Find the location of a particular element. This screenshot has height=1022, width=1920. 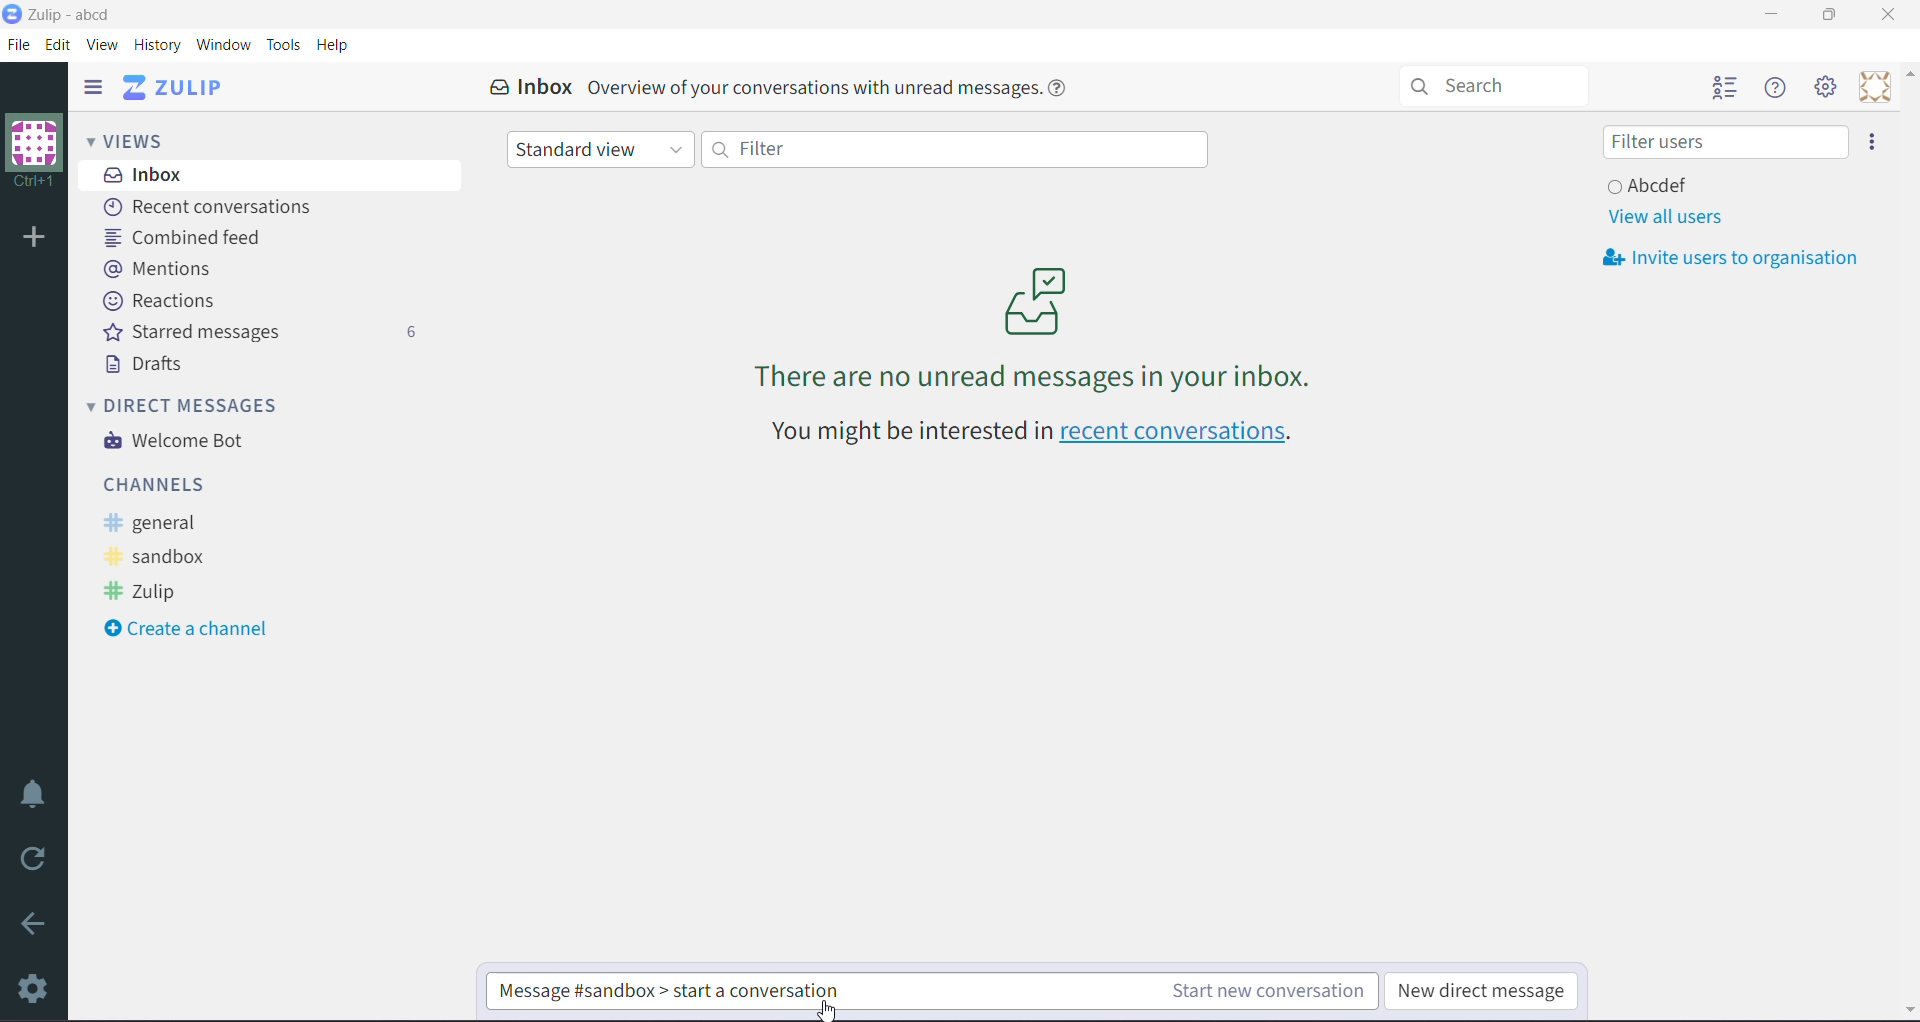

Invite usersto organization is located at coordinates (1738, 258).